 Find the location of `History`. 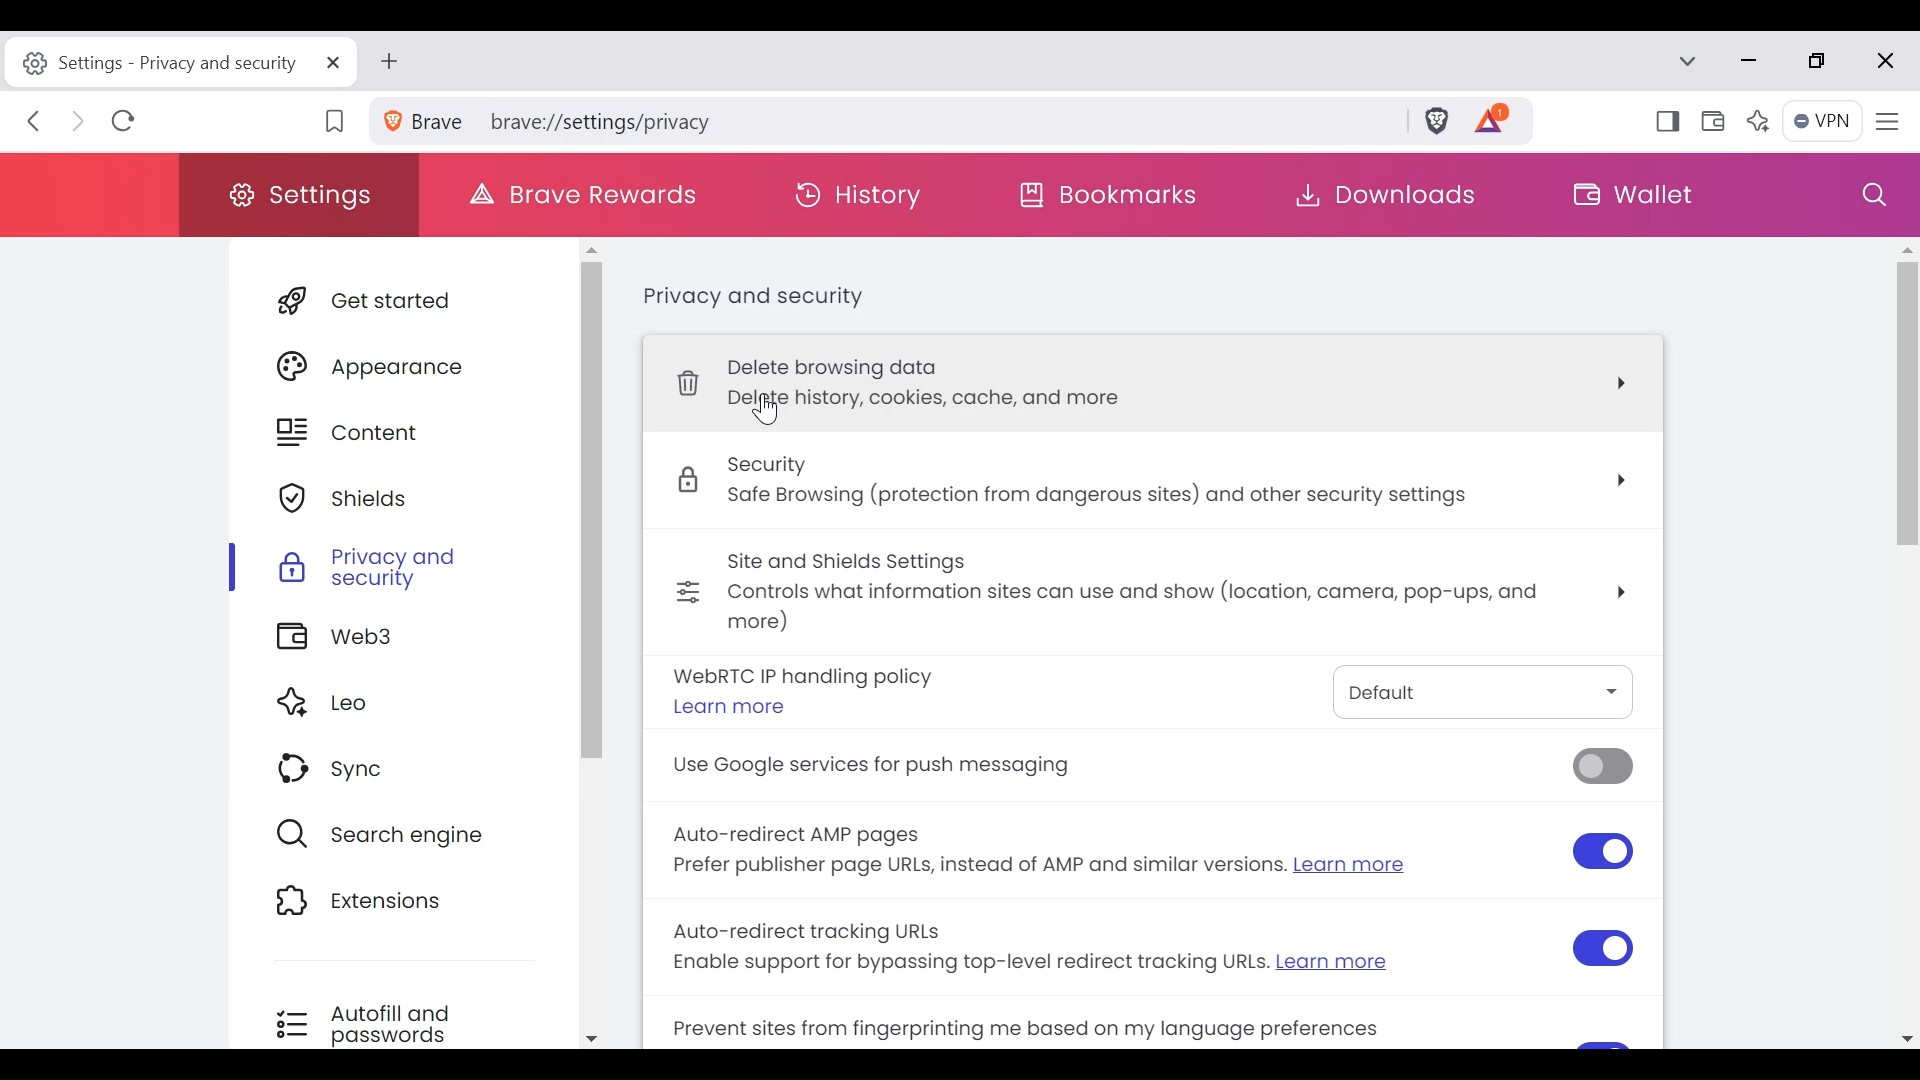

History is located at coordinates (867, 193).